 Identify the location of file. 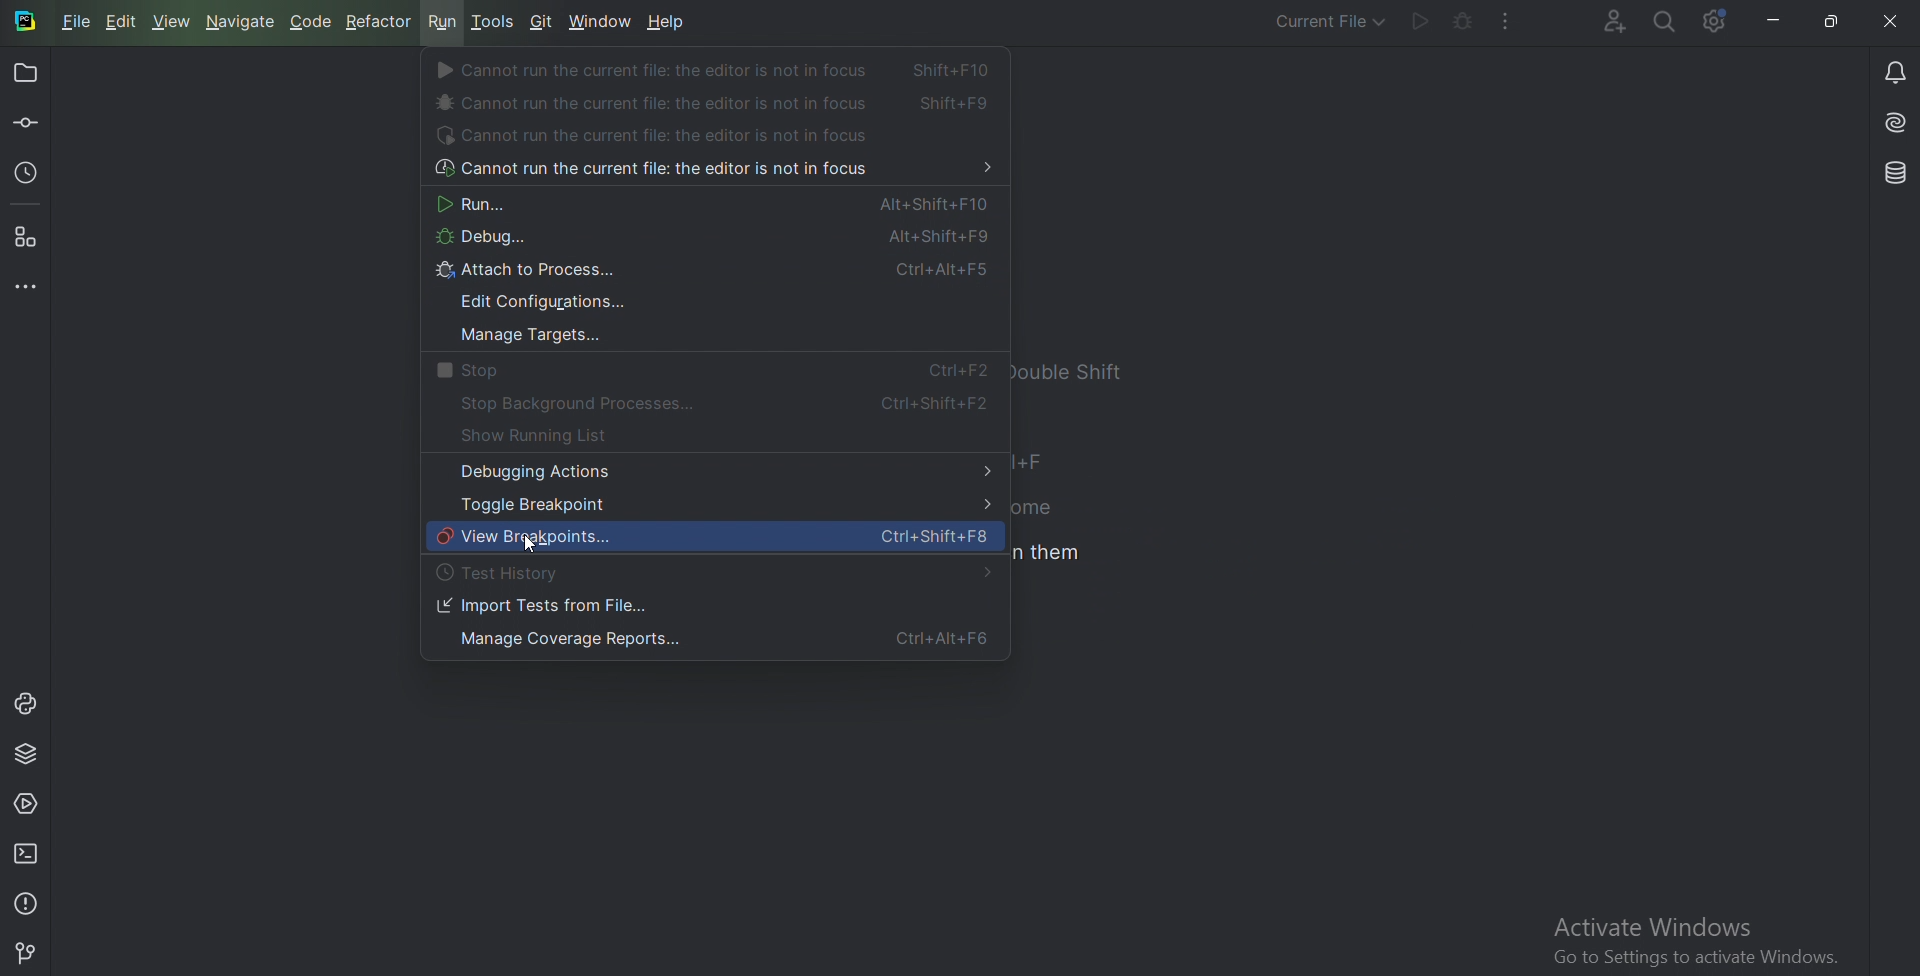
(77, 22).